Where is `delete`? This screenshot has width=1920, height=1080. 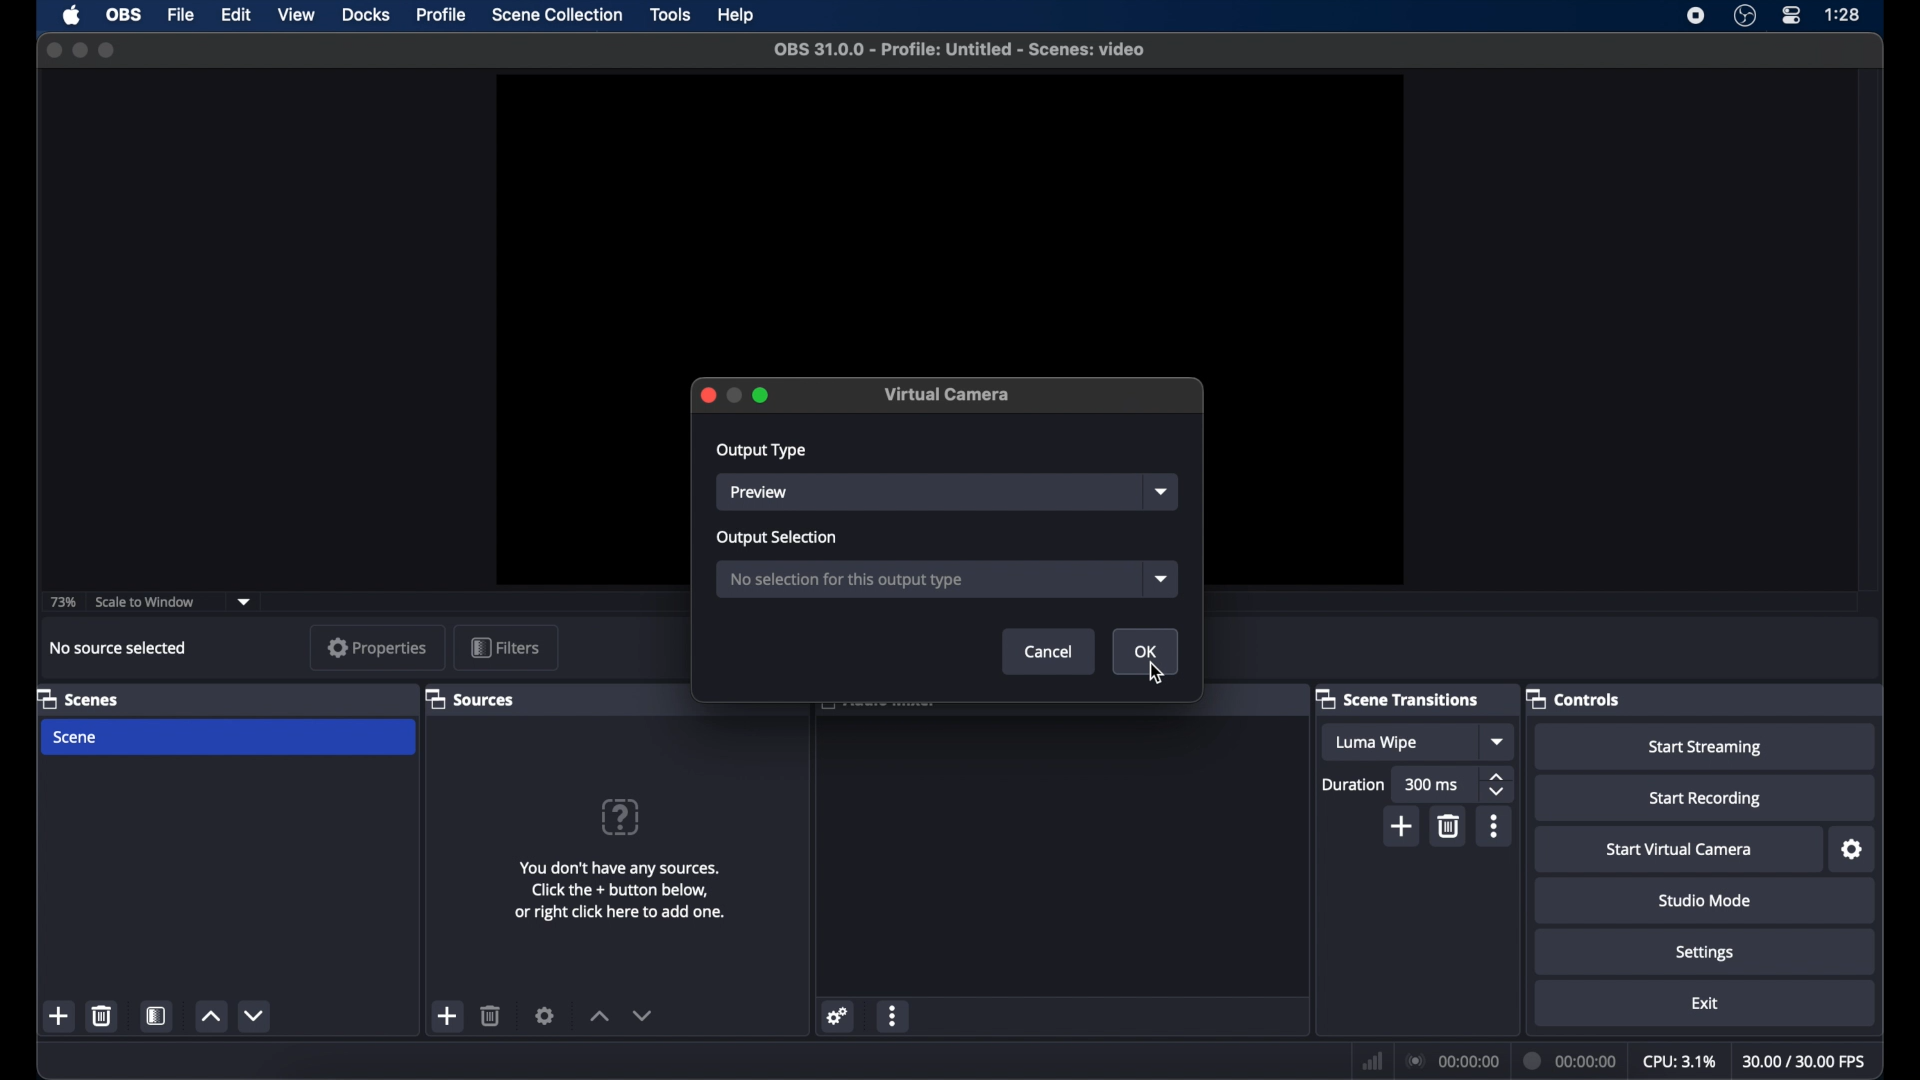
delete is located at coordinates (491, 1015).